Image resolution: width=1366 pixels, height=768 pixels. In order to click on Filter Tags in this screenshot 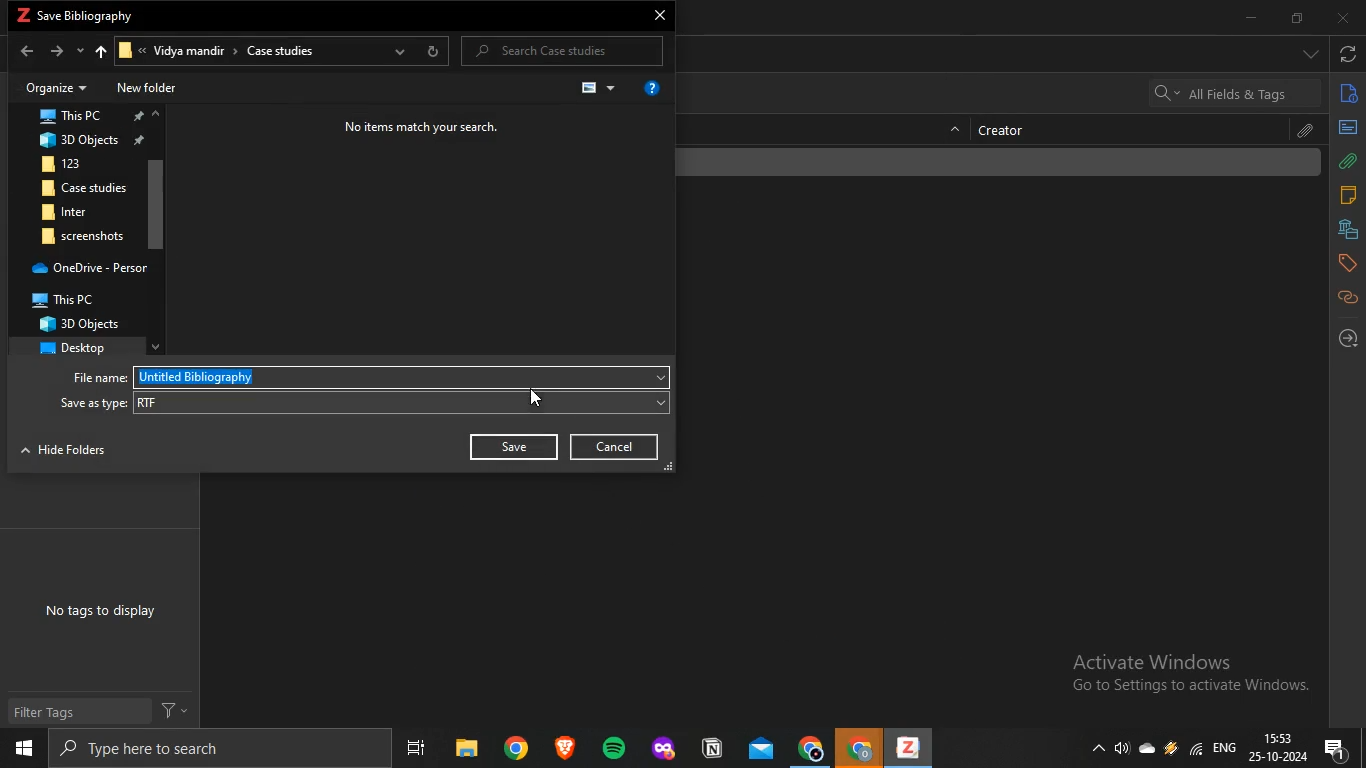, I will do `click(78, 712)`.